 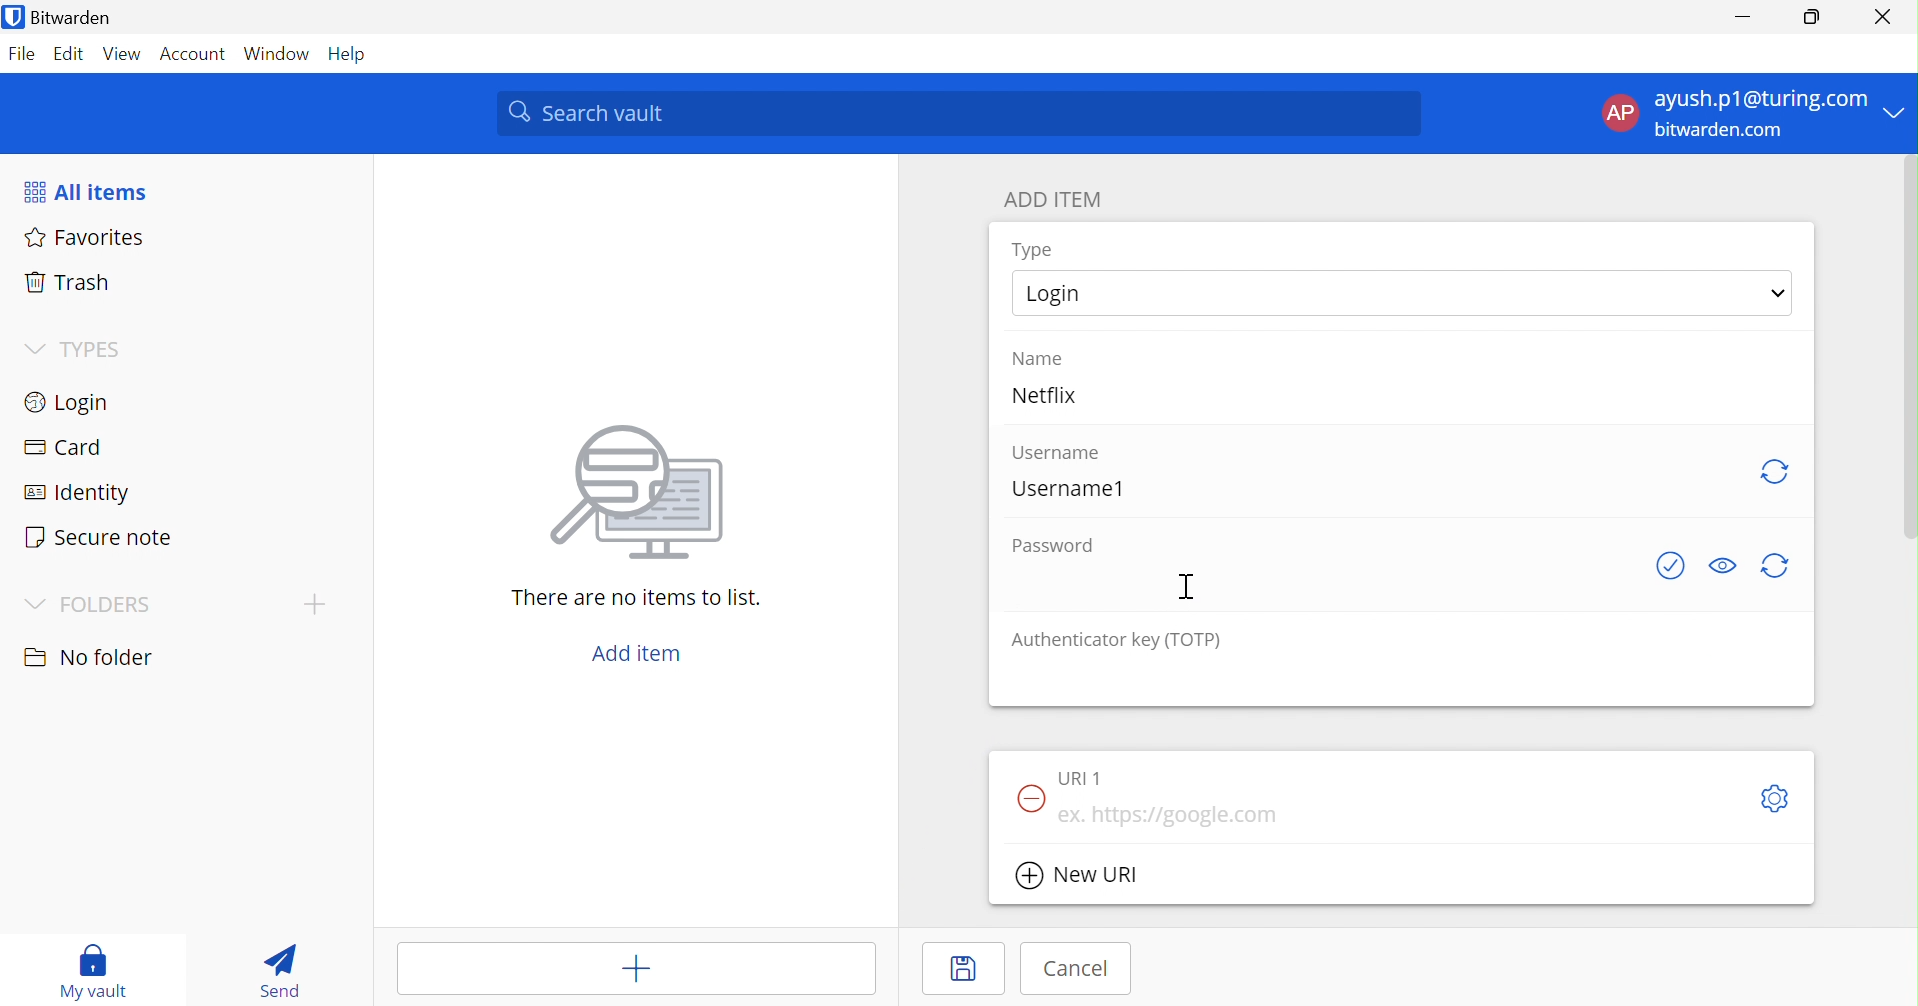 I want to click on FOLDERS, so click(x=85, y=606).